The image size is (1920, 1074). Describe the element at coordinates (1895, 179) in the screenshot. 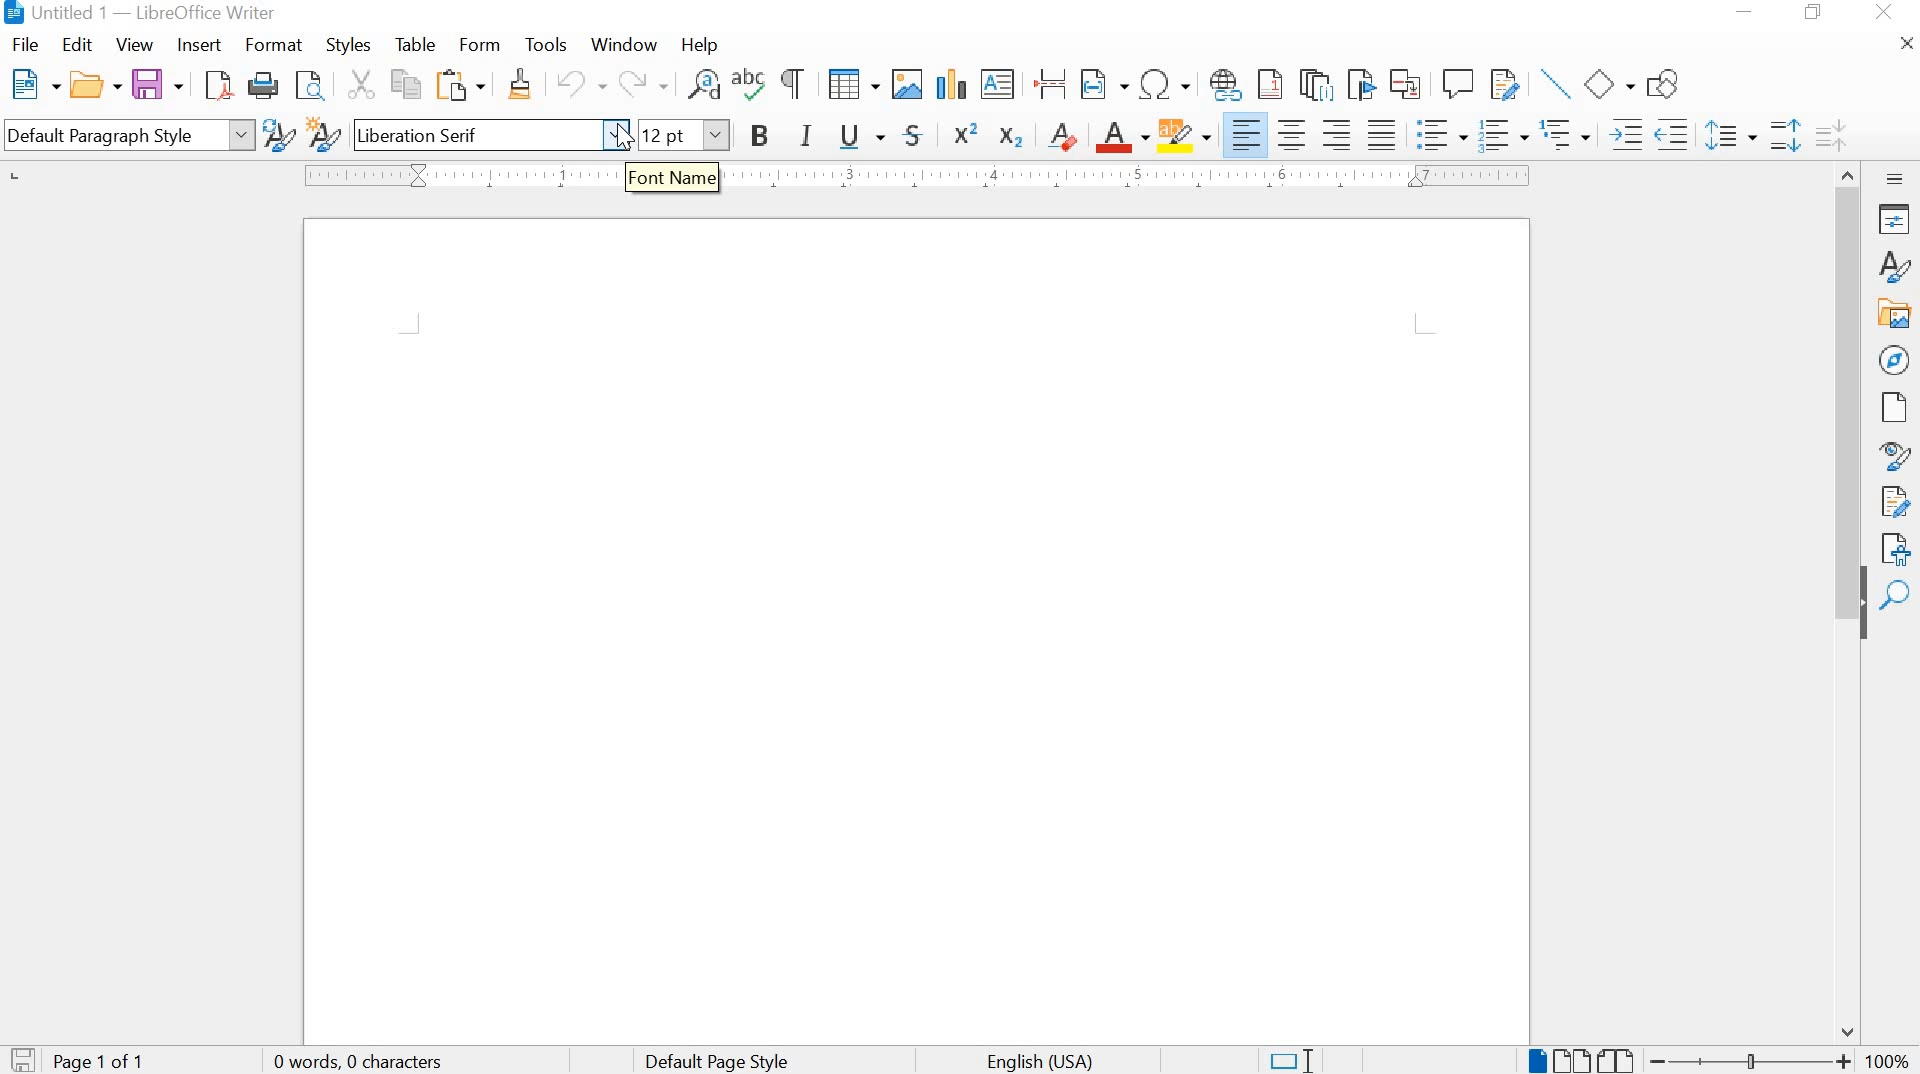

I see `SIDEBAR SETTINGS` at that location.